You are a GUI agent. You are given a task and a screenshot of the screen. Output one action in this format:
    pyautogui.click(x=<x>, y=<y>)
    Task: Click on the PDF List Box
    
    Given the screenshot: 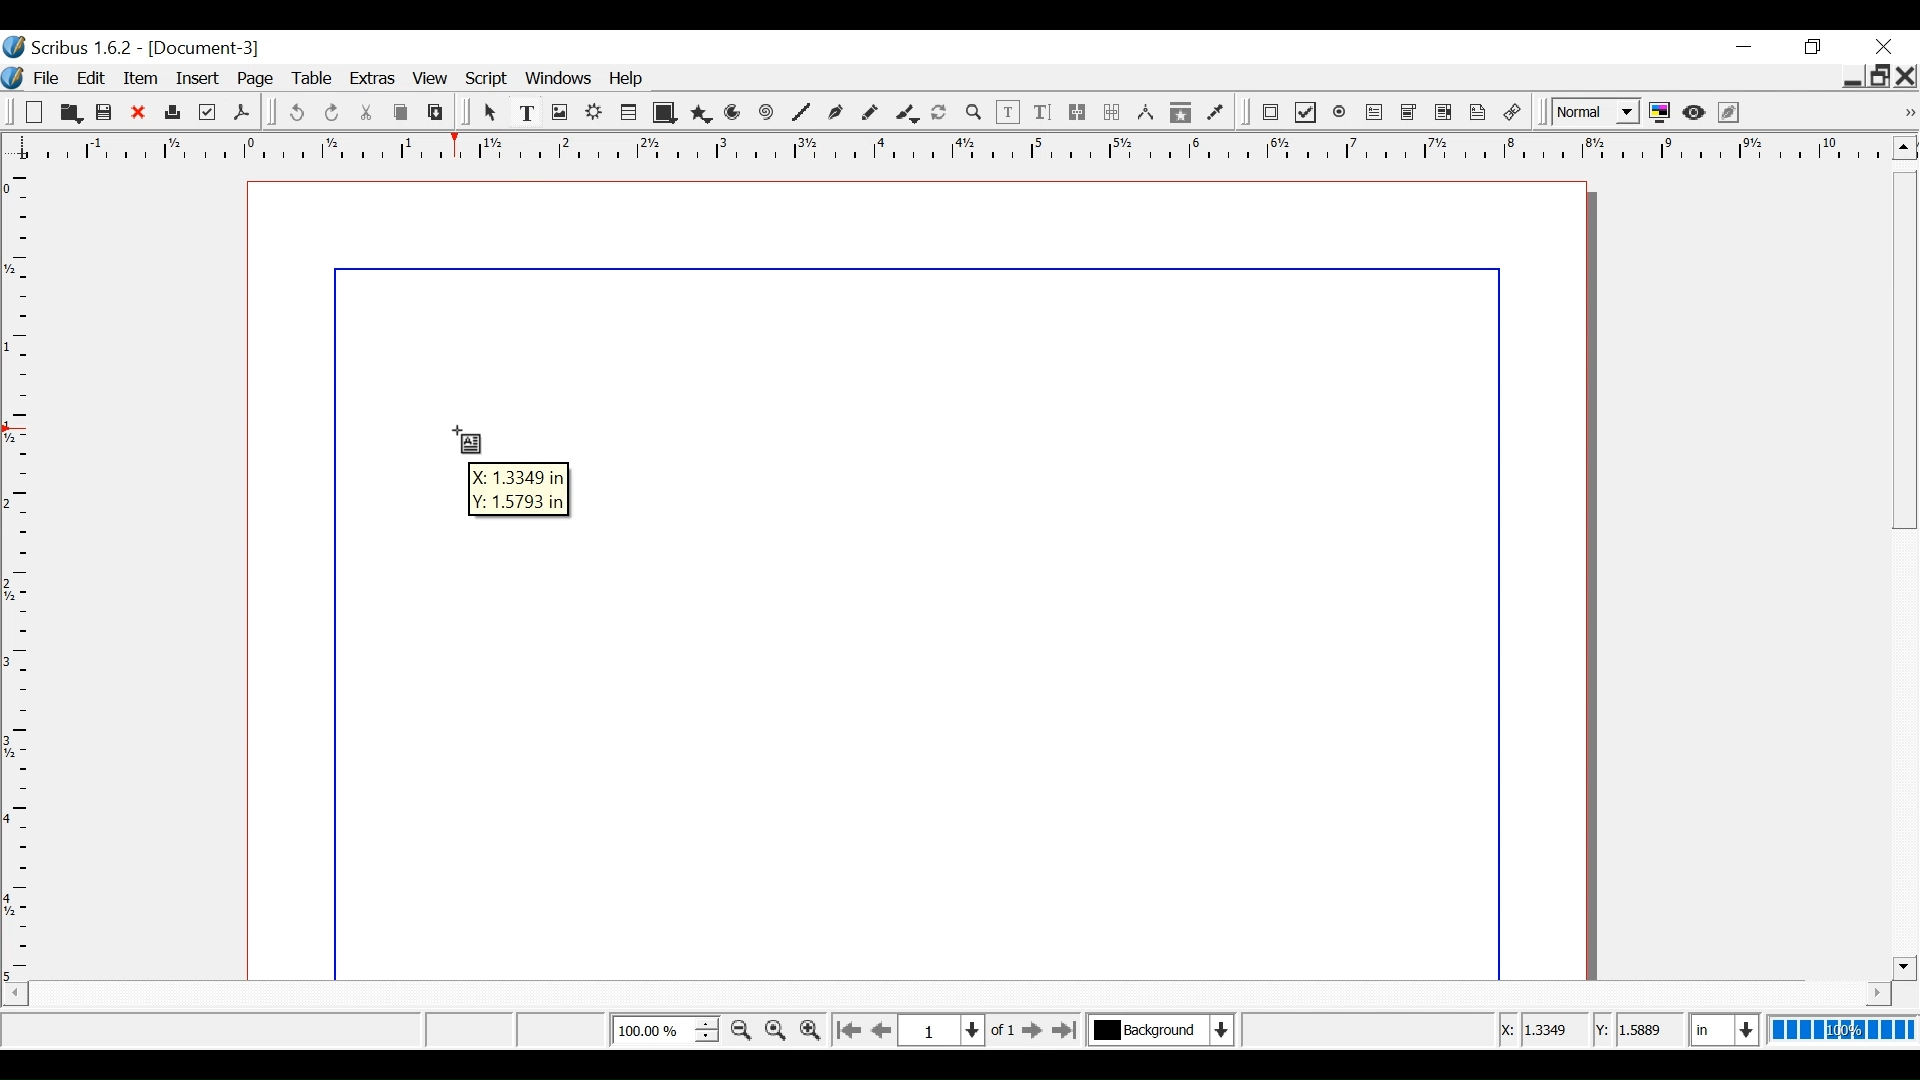 What is the action you would take?
    pyautogui.click(x=1444, y=112)
    